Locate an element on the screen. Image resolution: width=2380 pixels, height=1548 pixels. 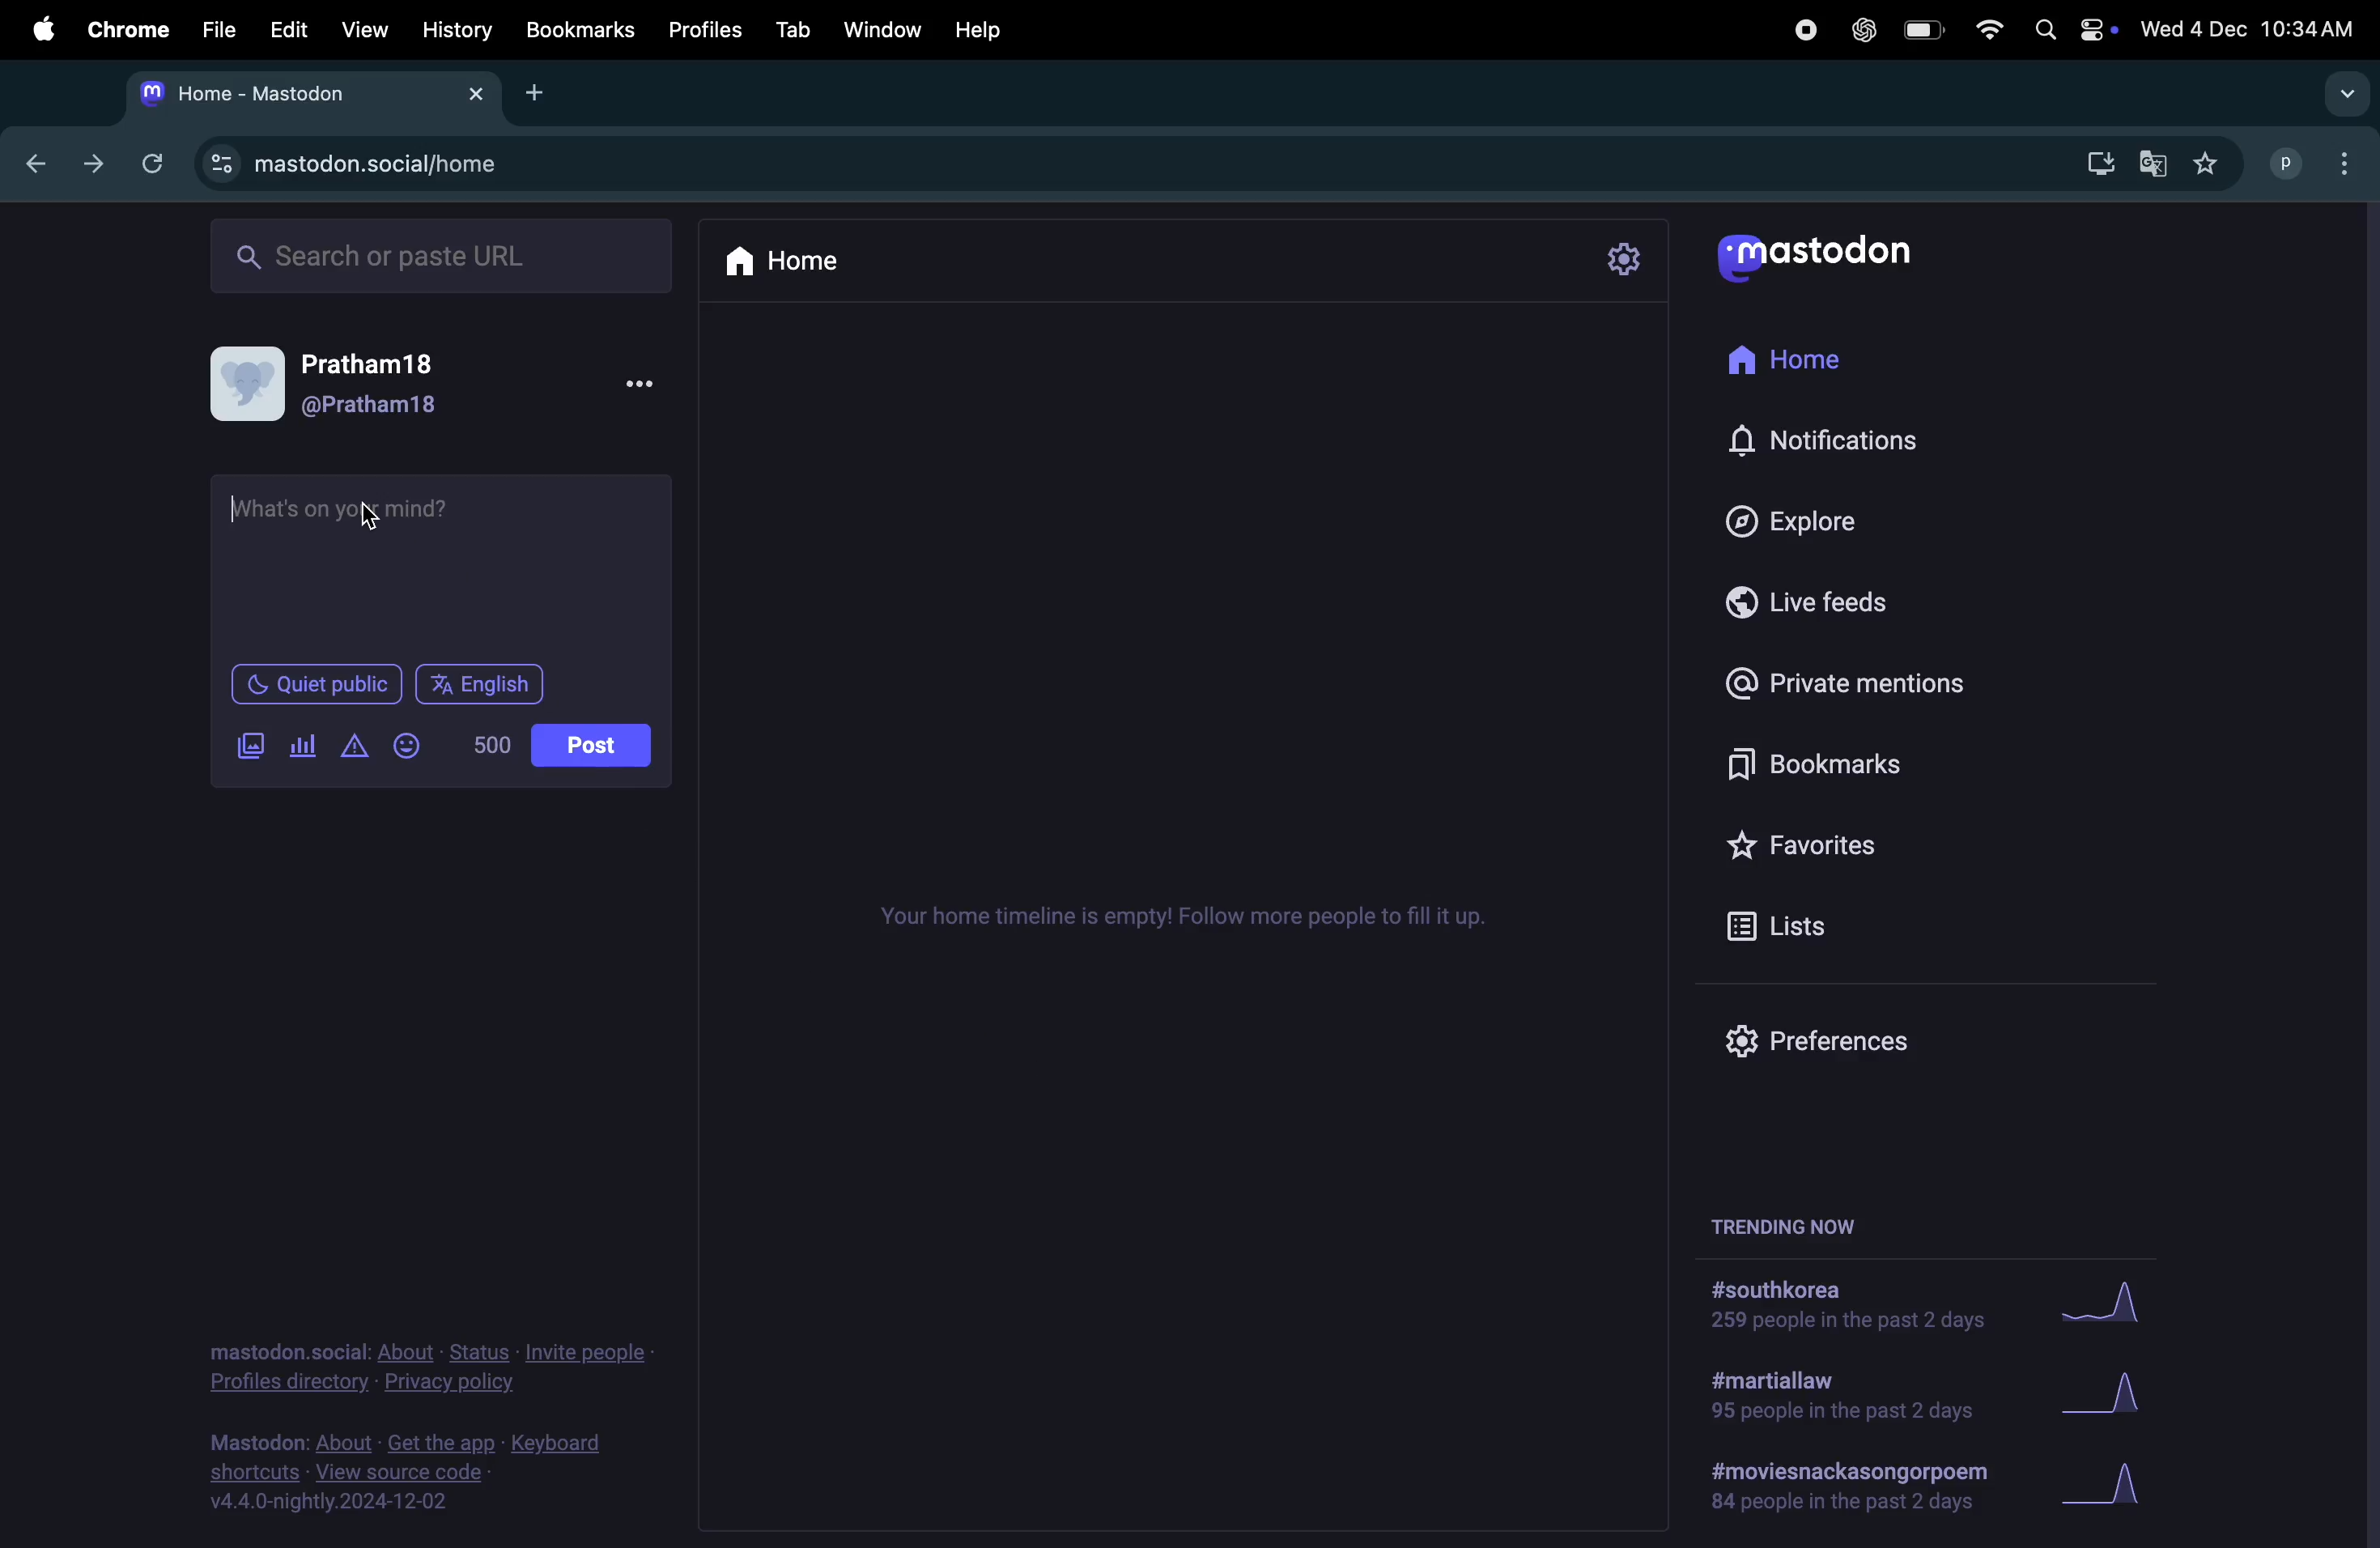
Lists is located at coordinates (1791, 924).